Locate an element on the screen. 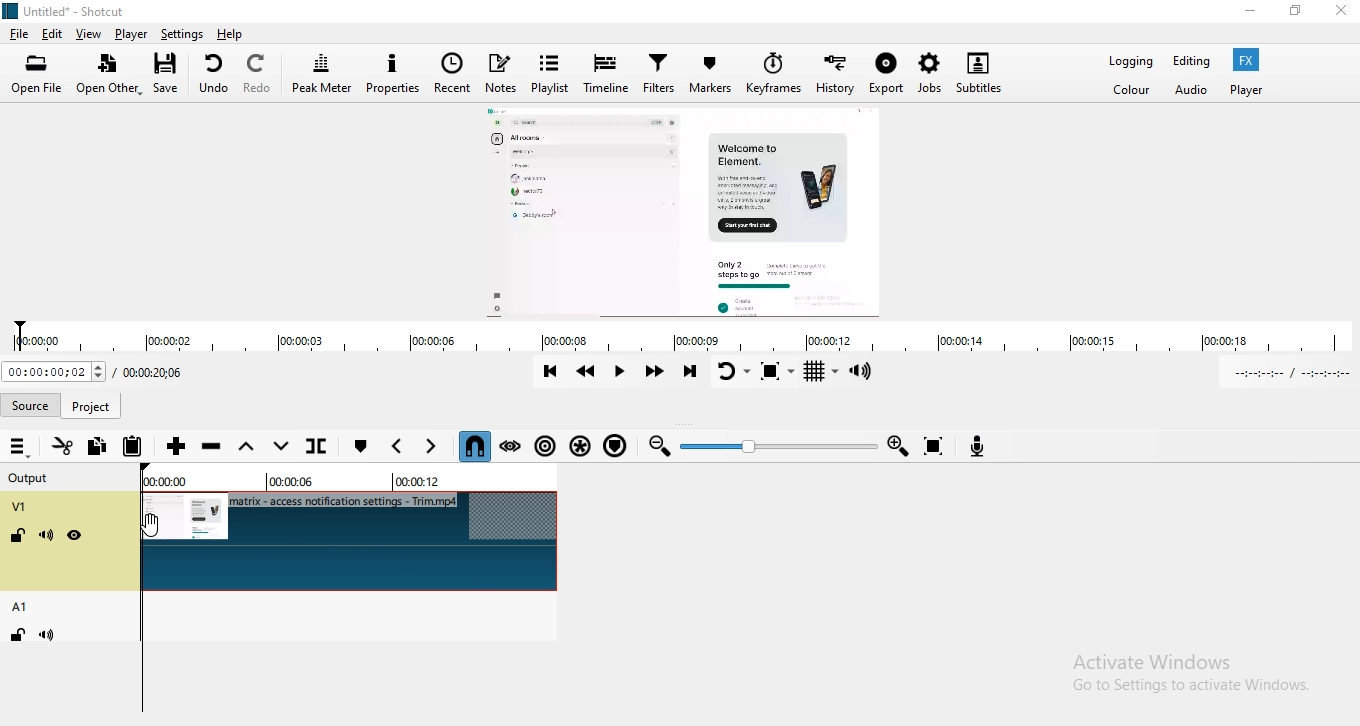 This screenshot has height=726, width=1360. Toggle grid display  is located at coordinates (822, 371).